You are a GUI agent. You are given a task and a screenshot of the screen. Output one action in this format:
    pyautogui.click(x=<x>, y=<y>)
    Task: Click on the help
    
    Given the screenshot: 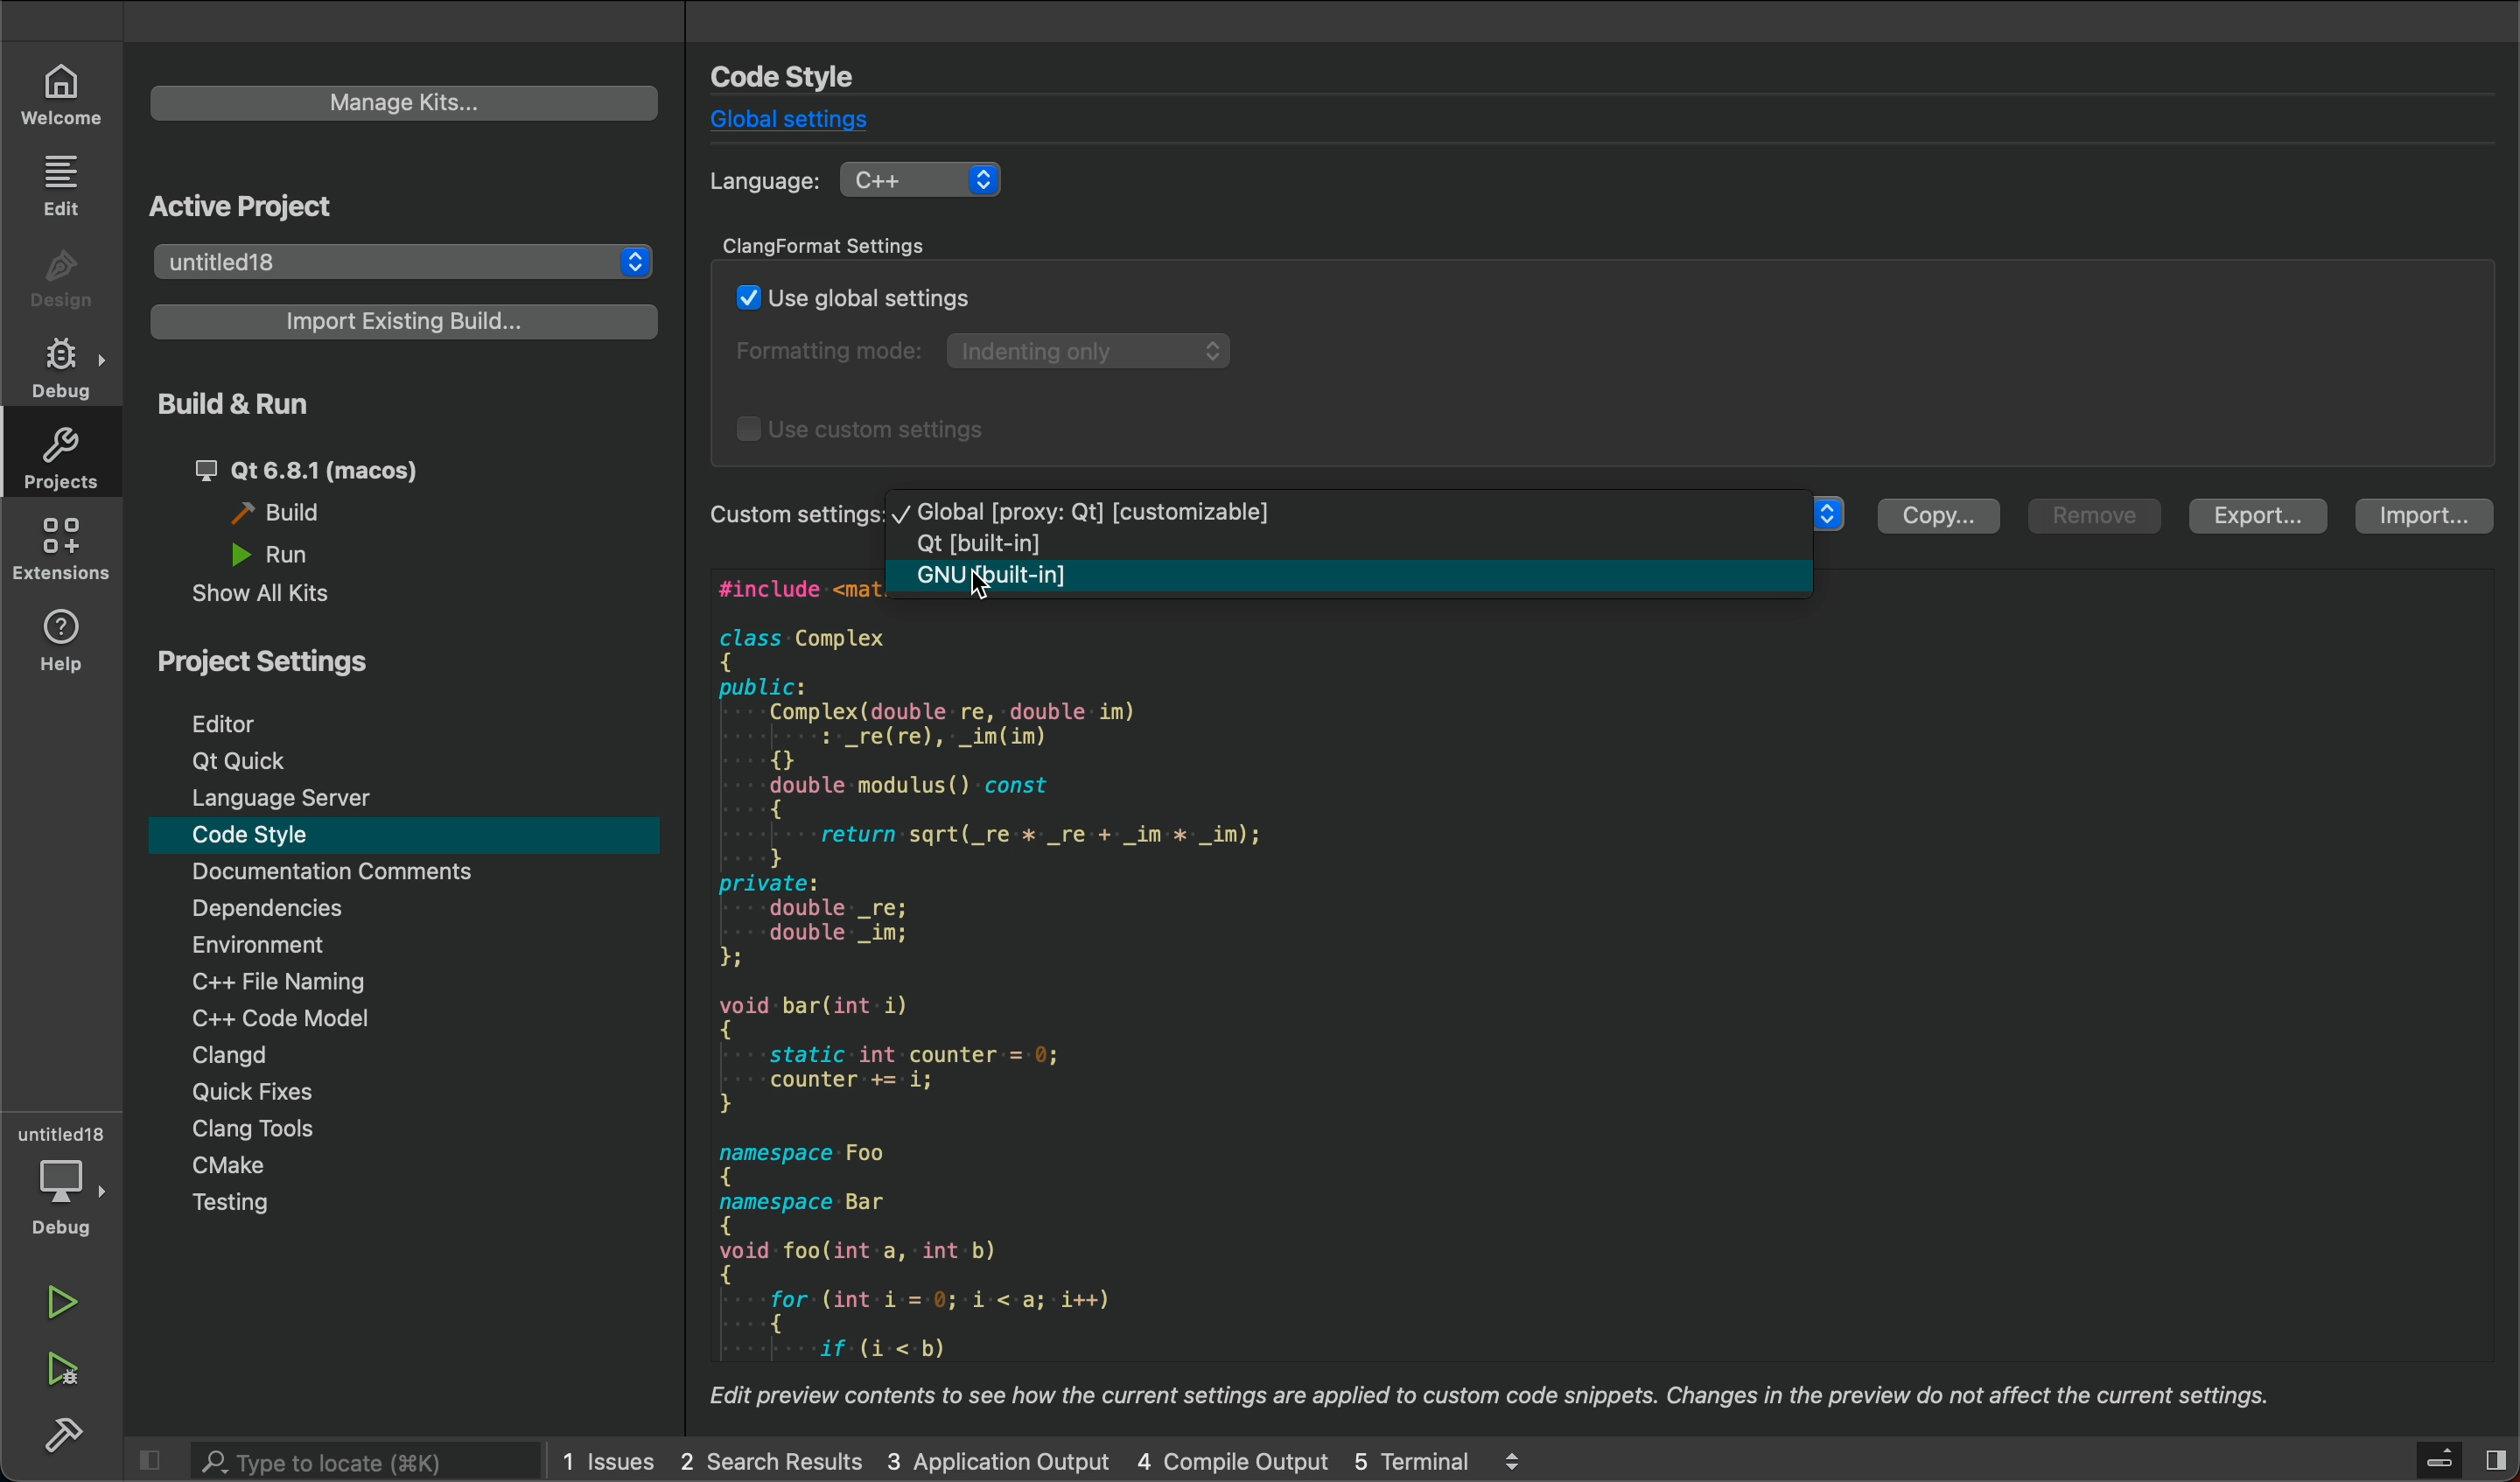 What is the action you would take?
    pyautogui.click(x=60, y=644)
    